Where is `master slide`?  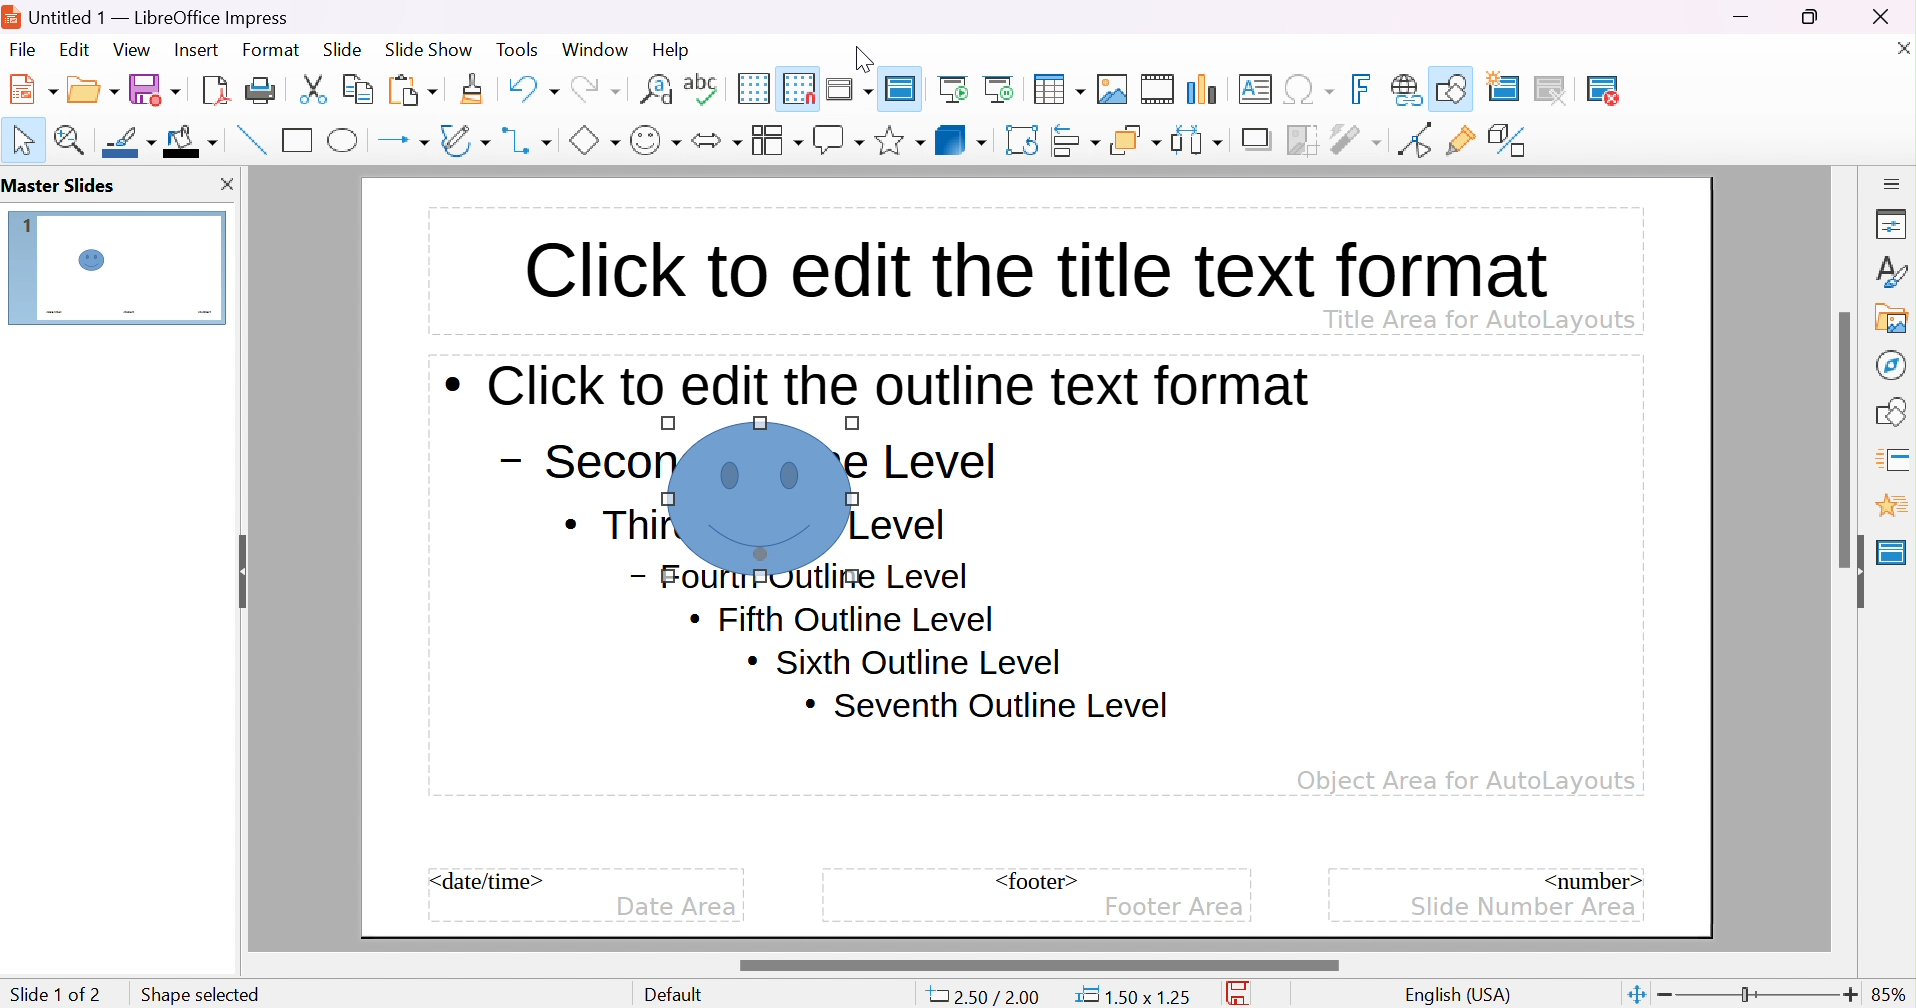 master slide is located at coordinates (1892, 552).